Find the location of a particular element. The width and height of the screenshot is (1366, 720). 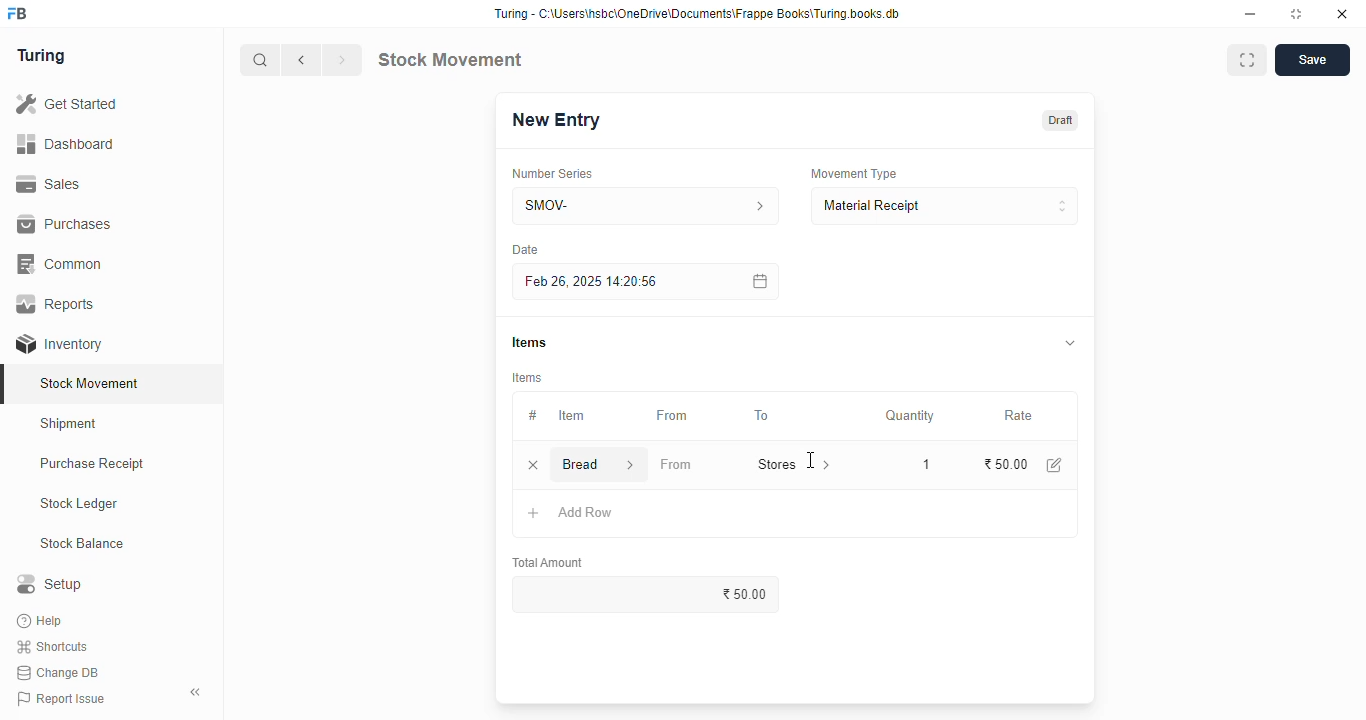

from is located at coordinates (673, 416).